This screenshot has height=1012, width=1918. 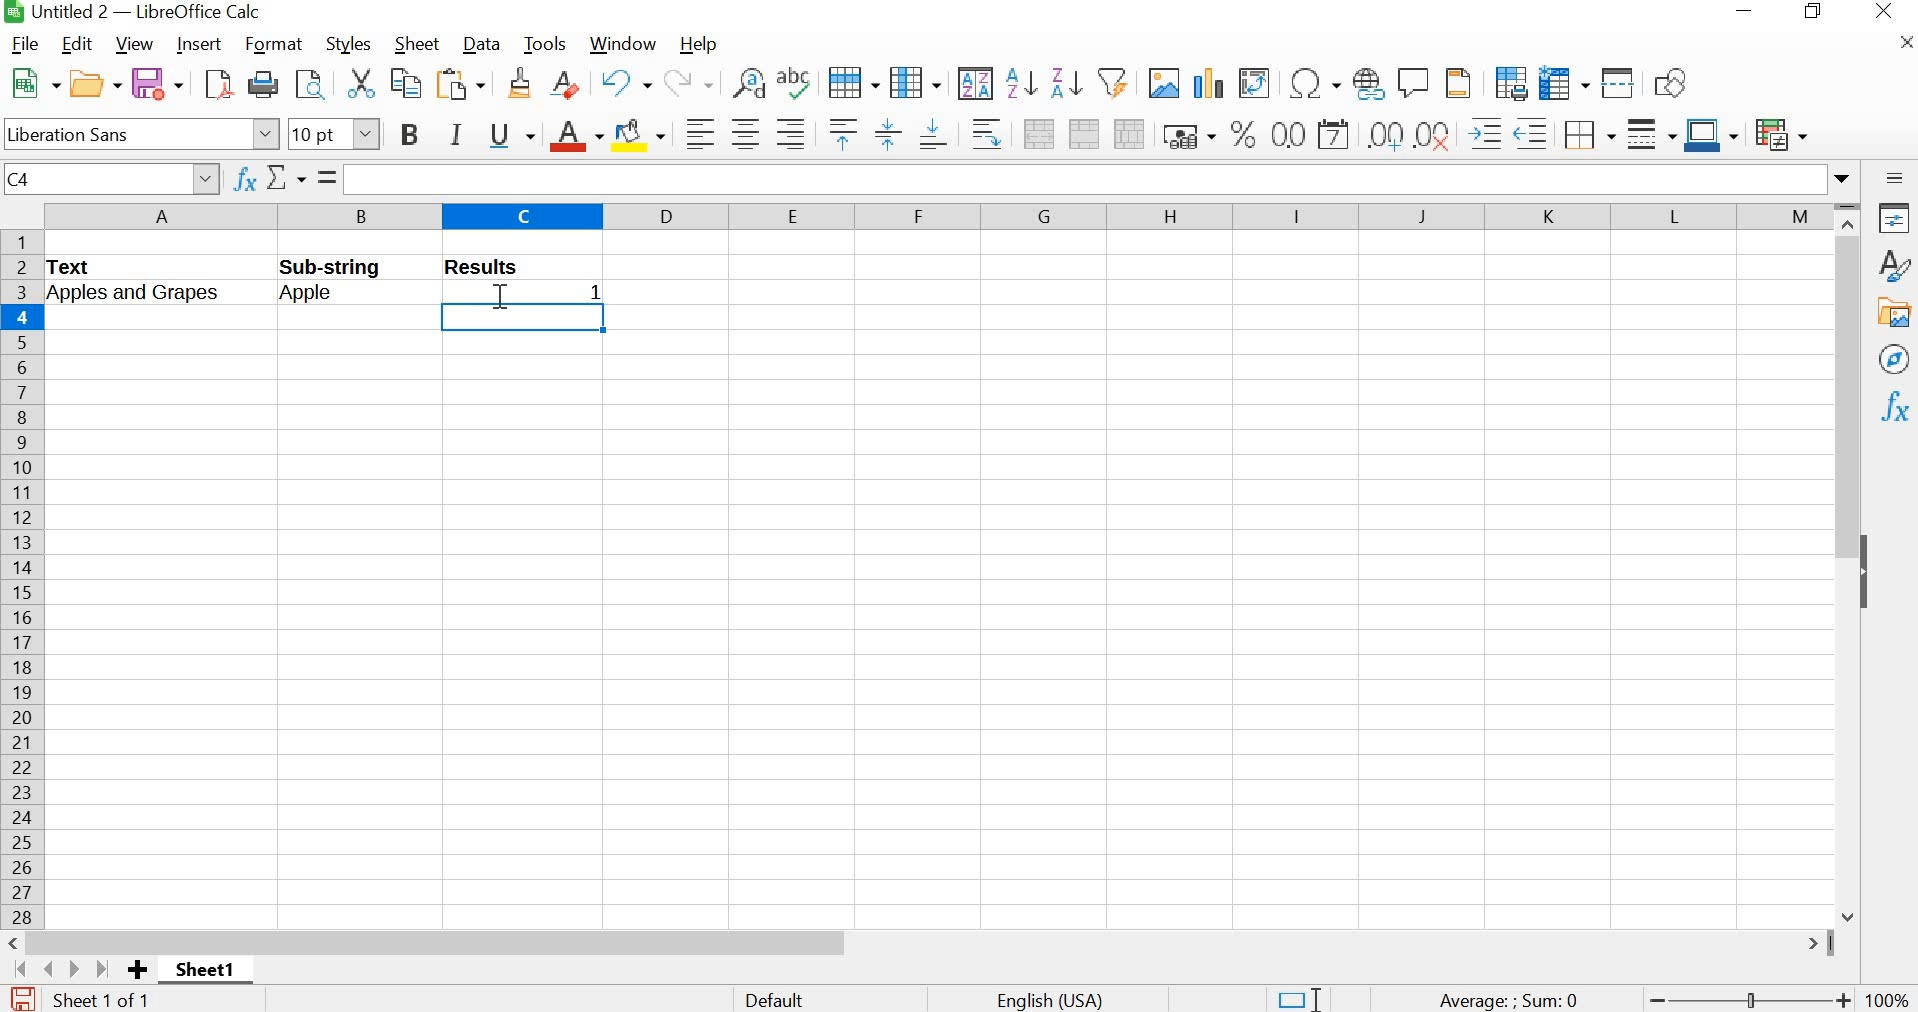 I want to click on unmerge cells, so click(x=1130, y=133).